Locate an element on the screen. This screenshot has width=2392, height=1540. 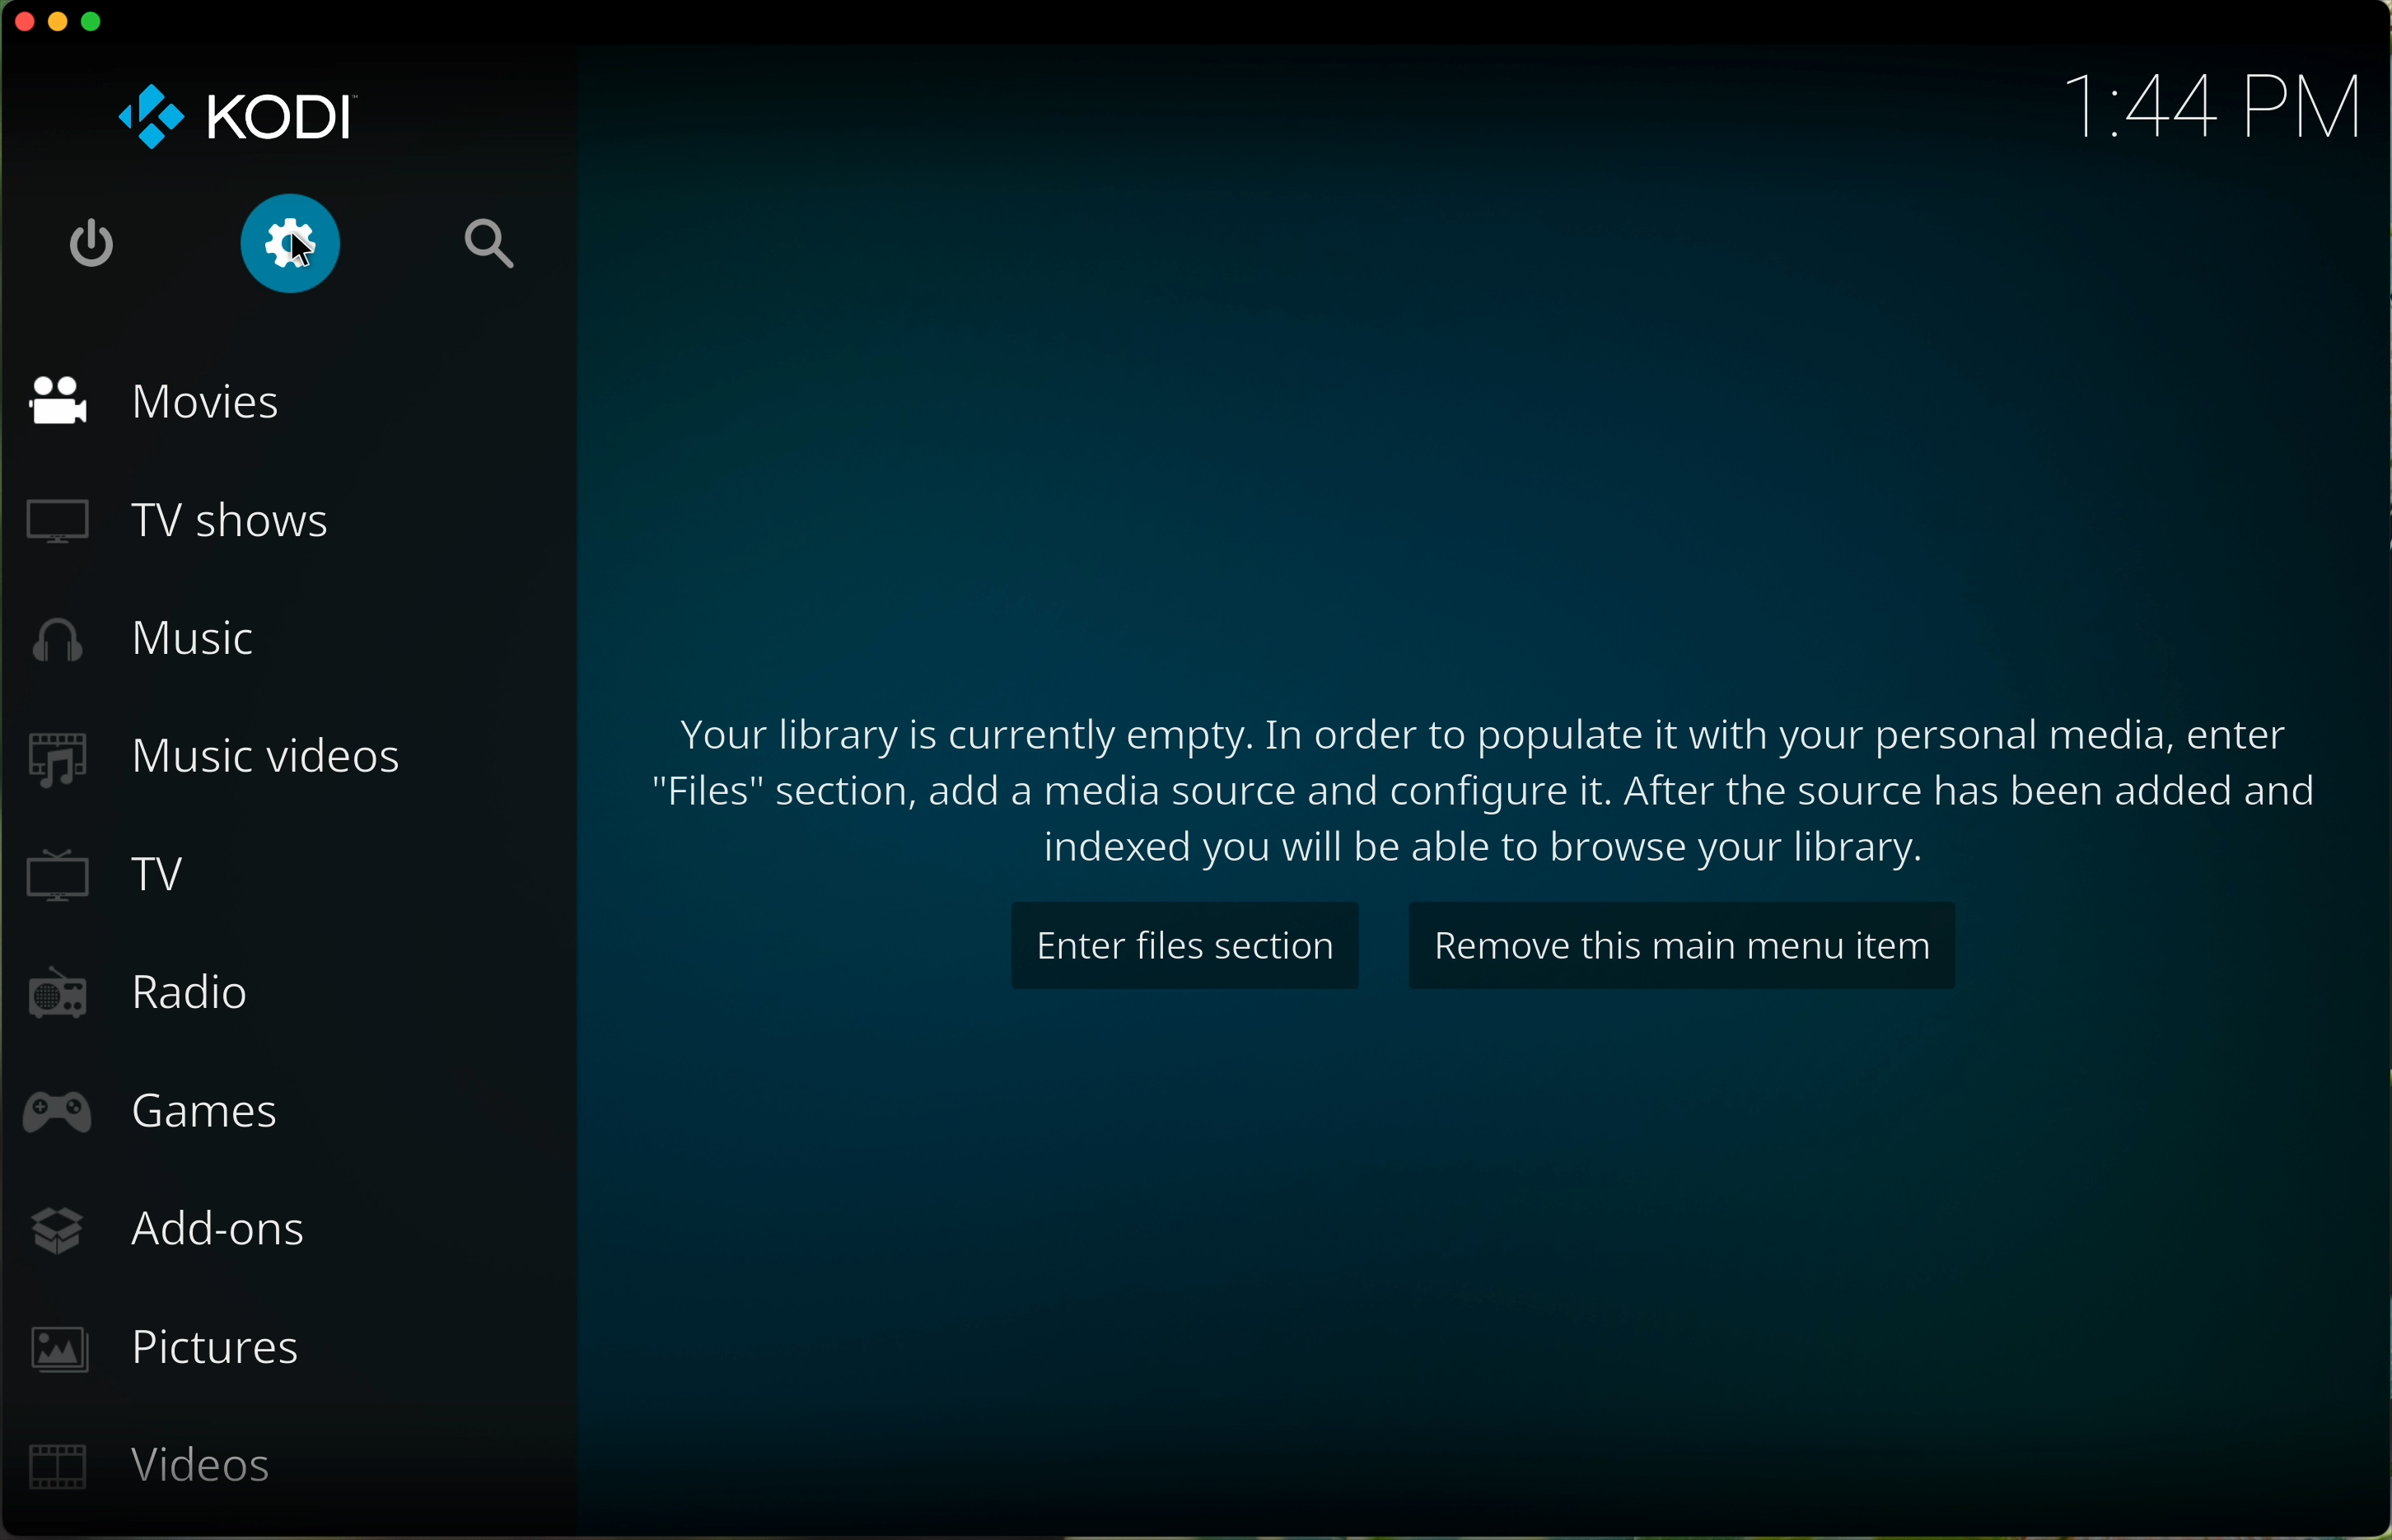
KODI logo is located at coordinates (230, 112).